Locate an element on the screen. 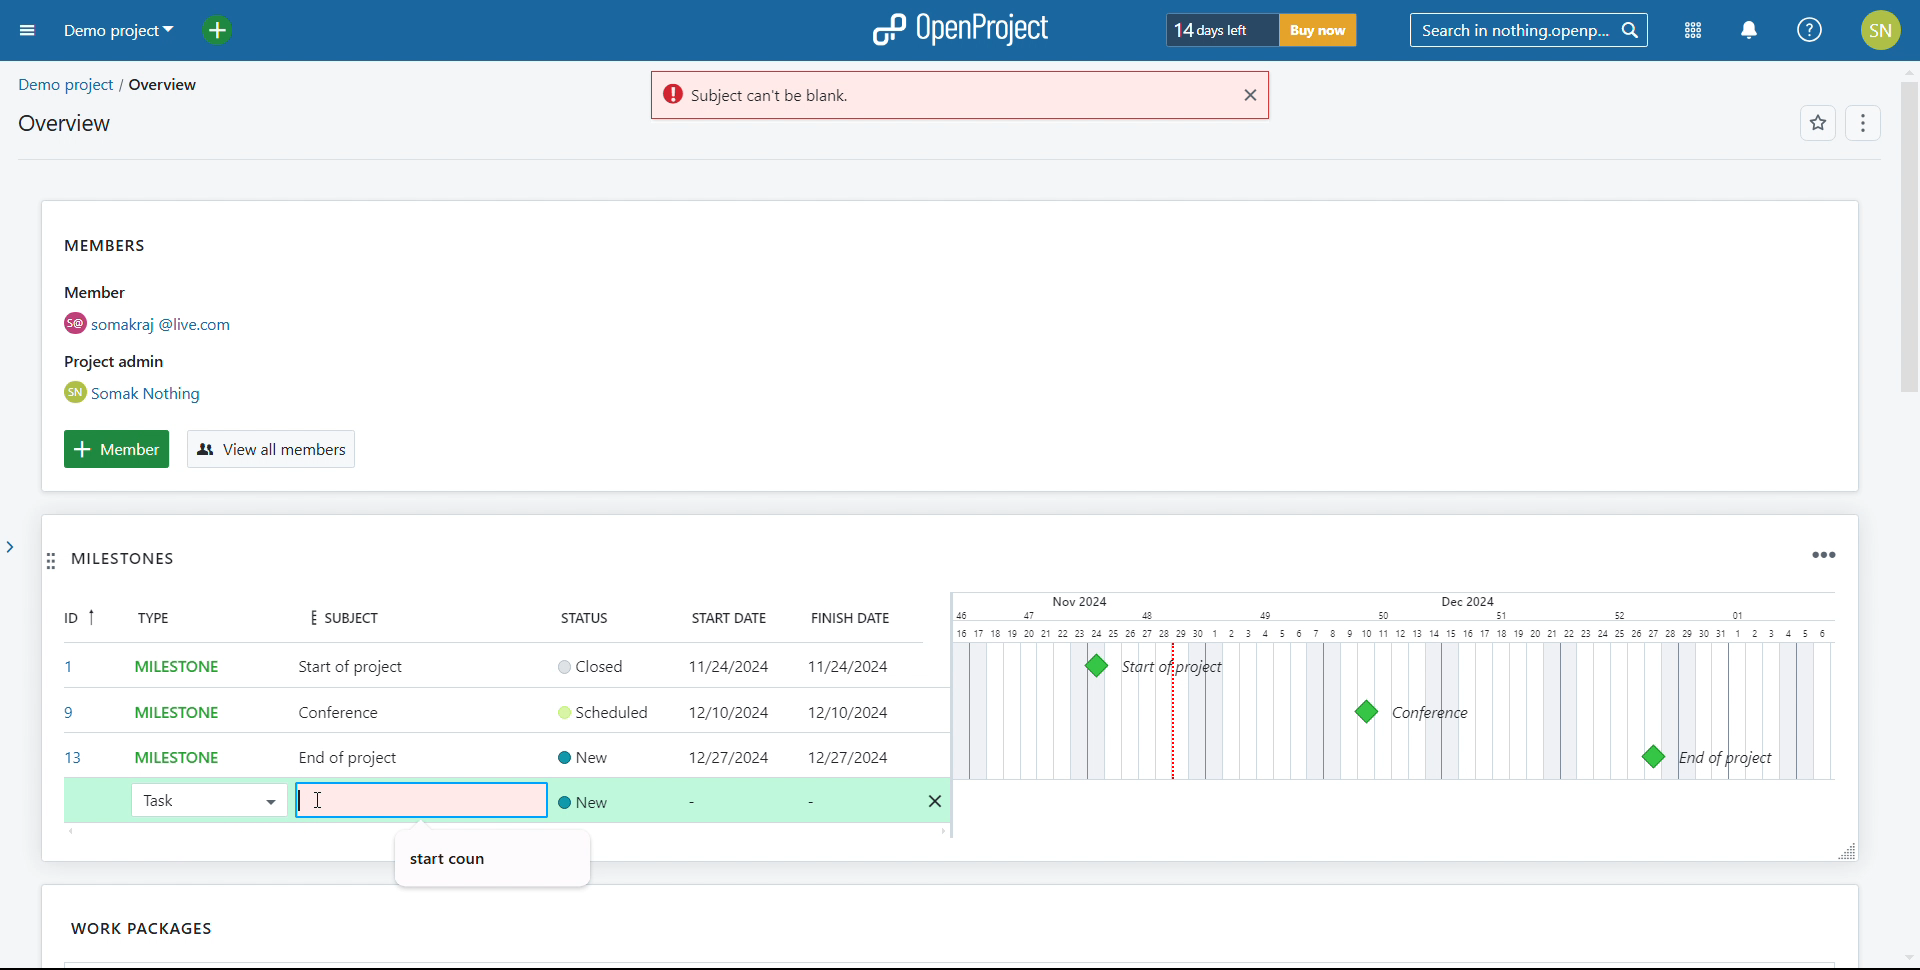 Image resolution: width=1920 pixels, height=970 pixels. type is located at coordinates (166, 620).